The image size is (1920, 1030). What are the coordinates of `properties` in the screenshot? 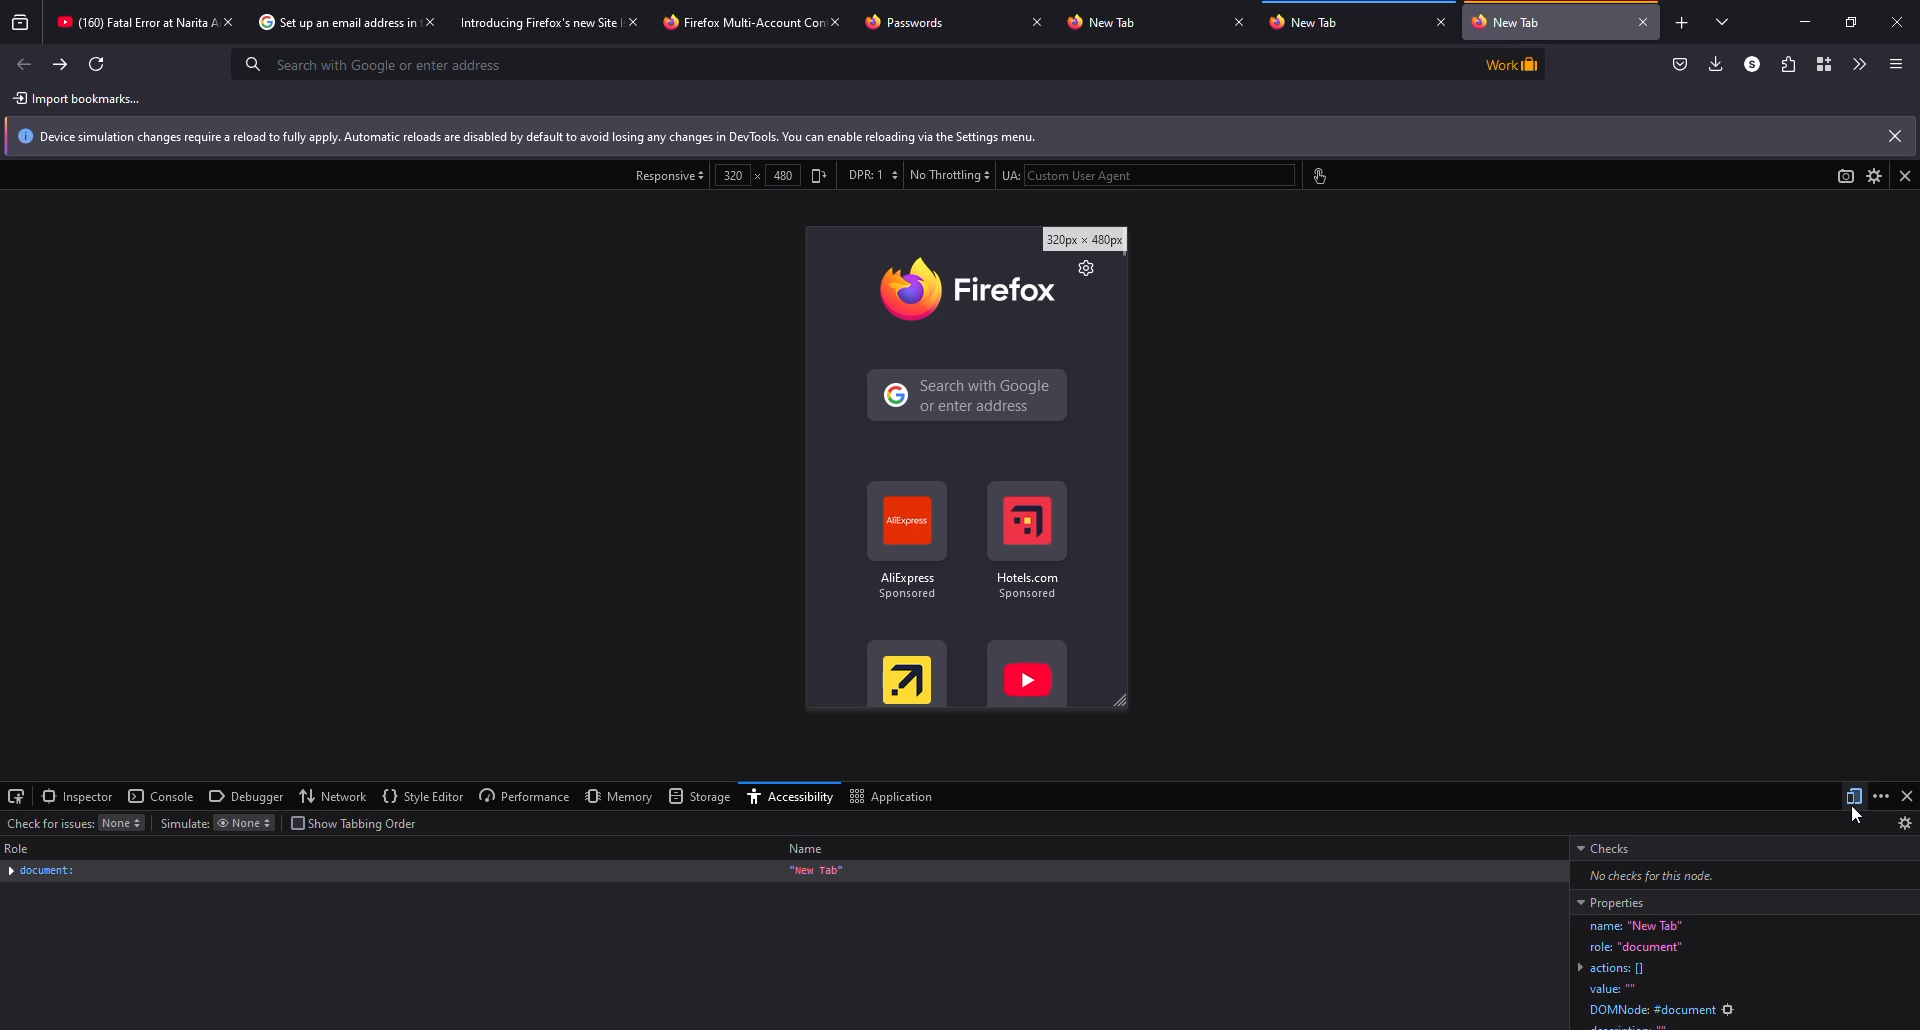 It's located at (1611, 902).